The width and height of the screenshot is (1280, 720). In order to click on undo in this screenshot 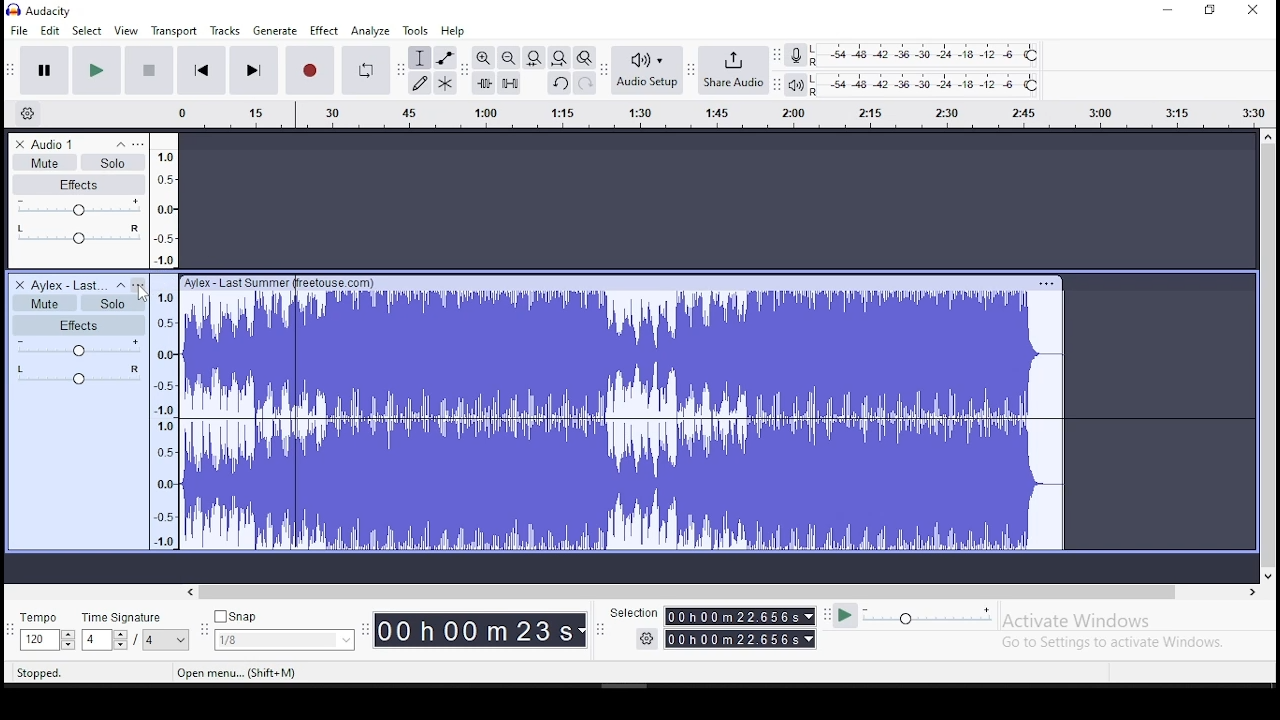, I will do `click(559, 82)`.